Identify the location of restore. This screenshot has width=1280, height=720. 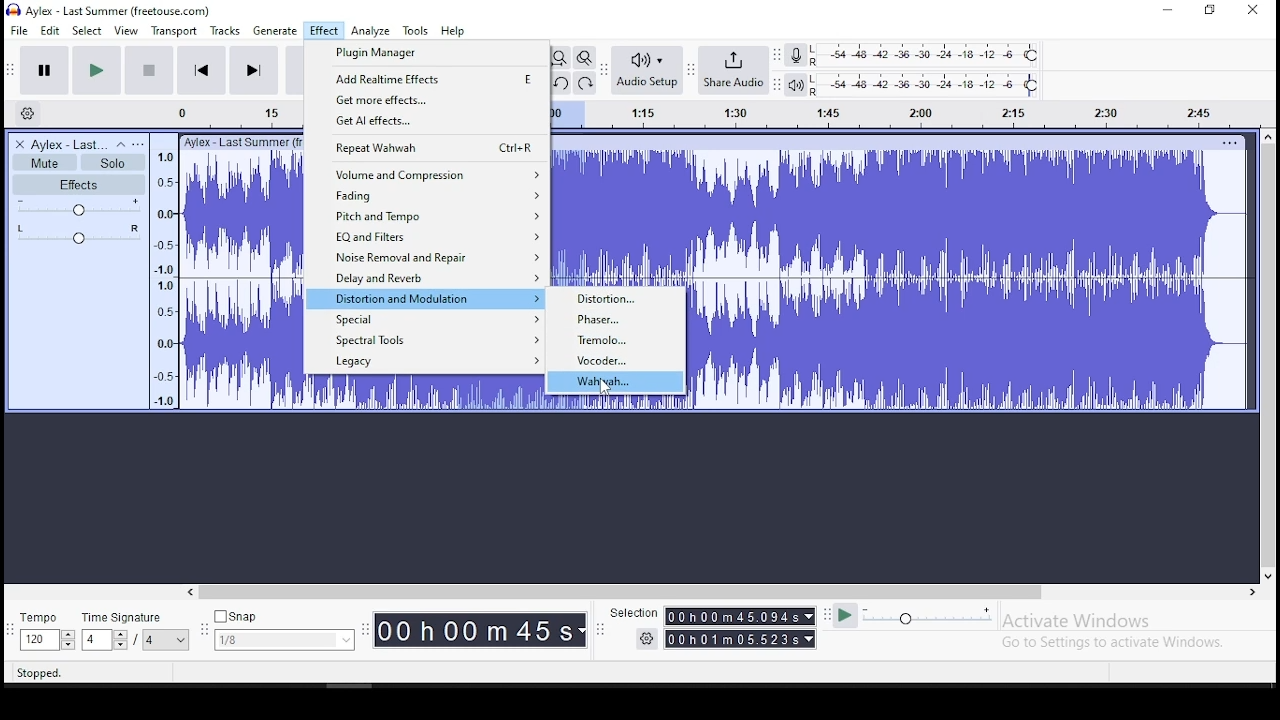
(1210, 11).